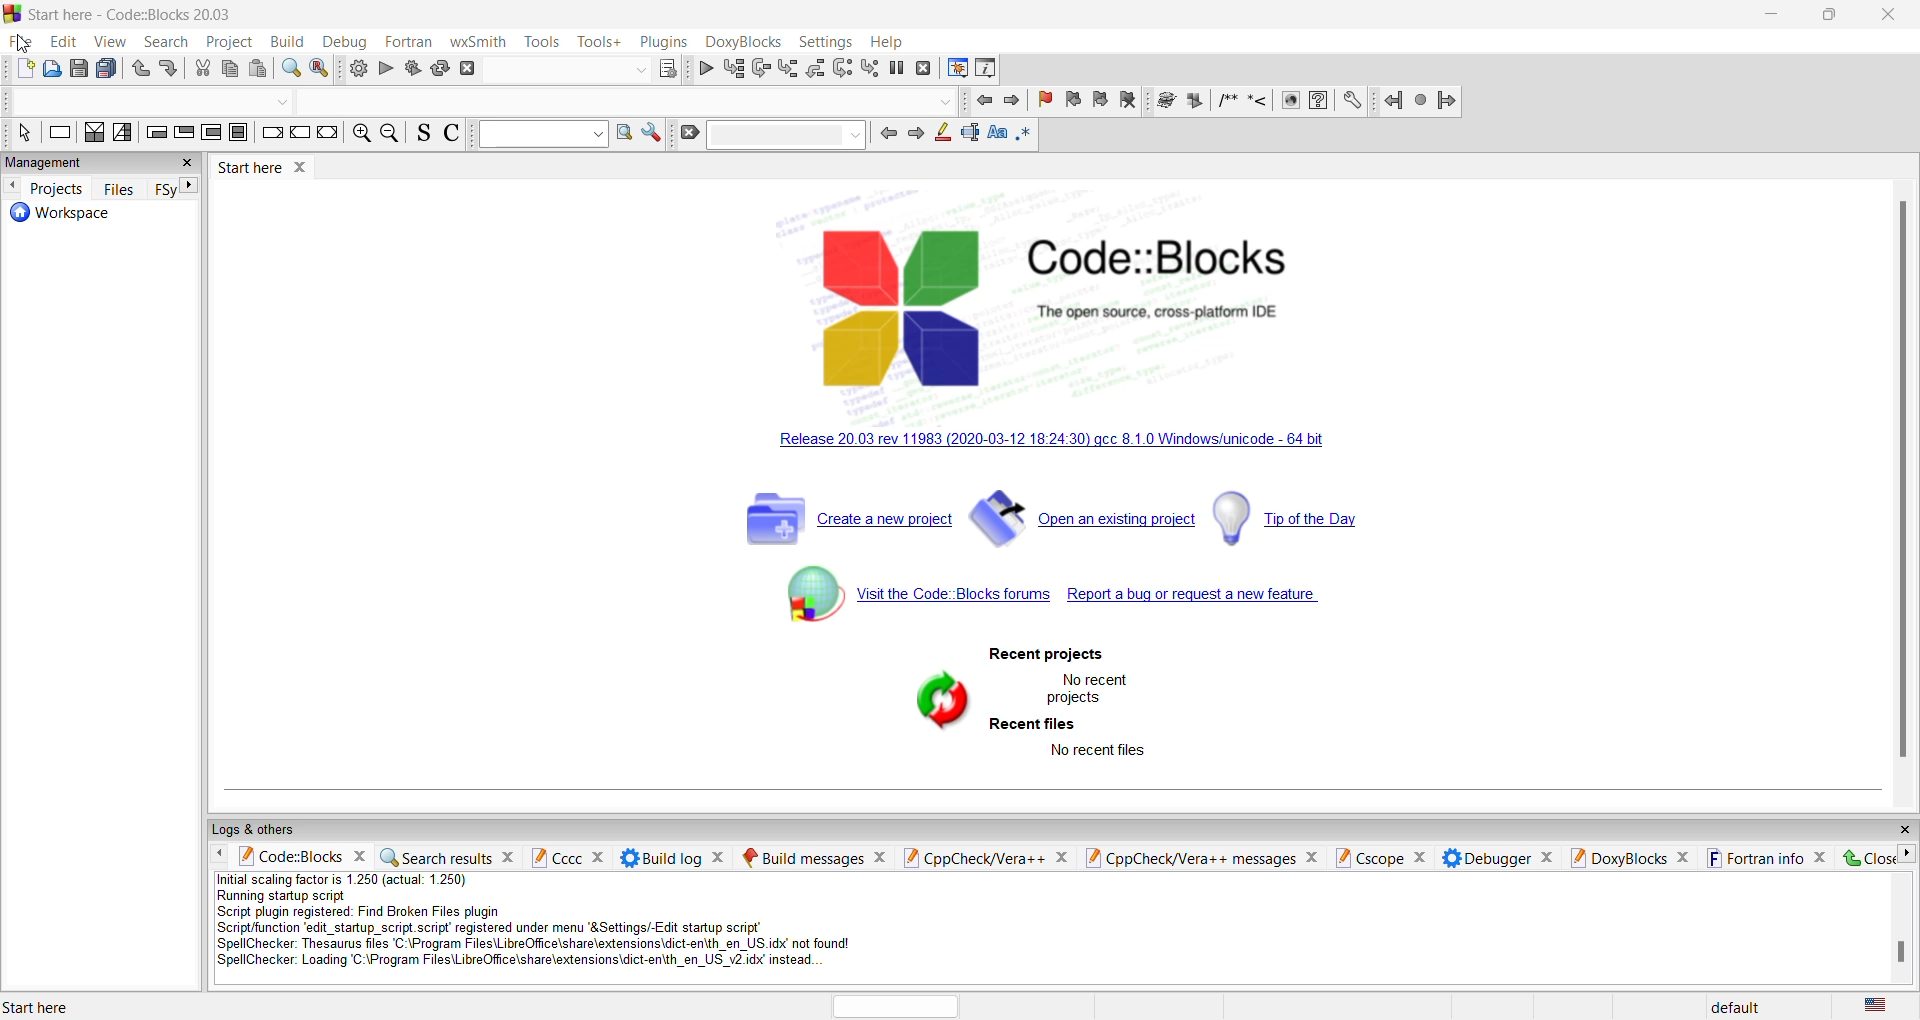 This screenshot has width=1920, height=1020. What do you see at coordinates (971, 132) in the screenshot?
I see `selected text` at bounding box center [971, 132].